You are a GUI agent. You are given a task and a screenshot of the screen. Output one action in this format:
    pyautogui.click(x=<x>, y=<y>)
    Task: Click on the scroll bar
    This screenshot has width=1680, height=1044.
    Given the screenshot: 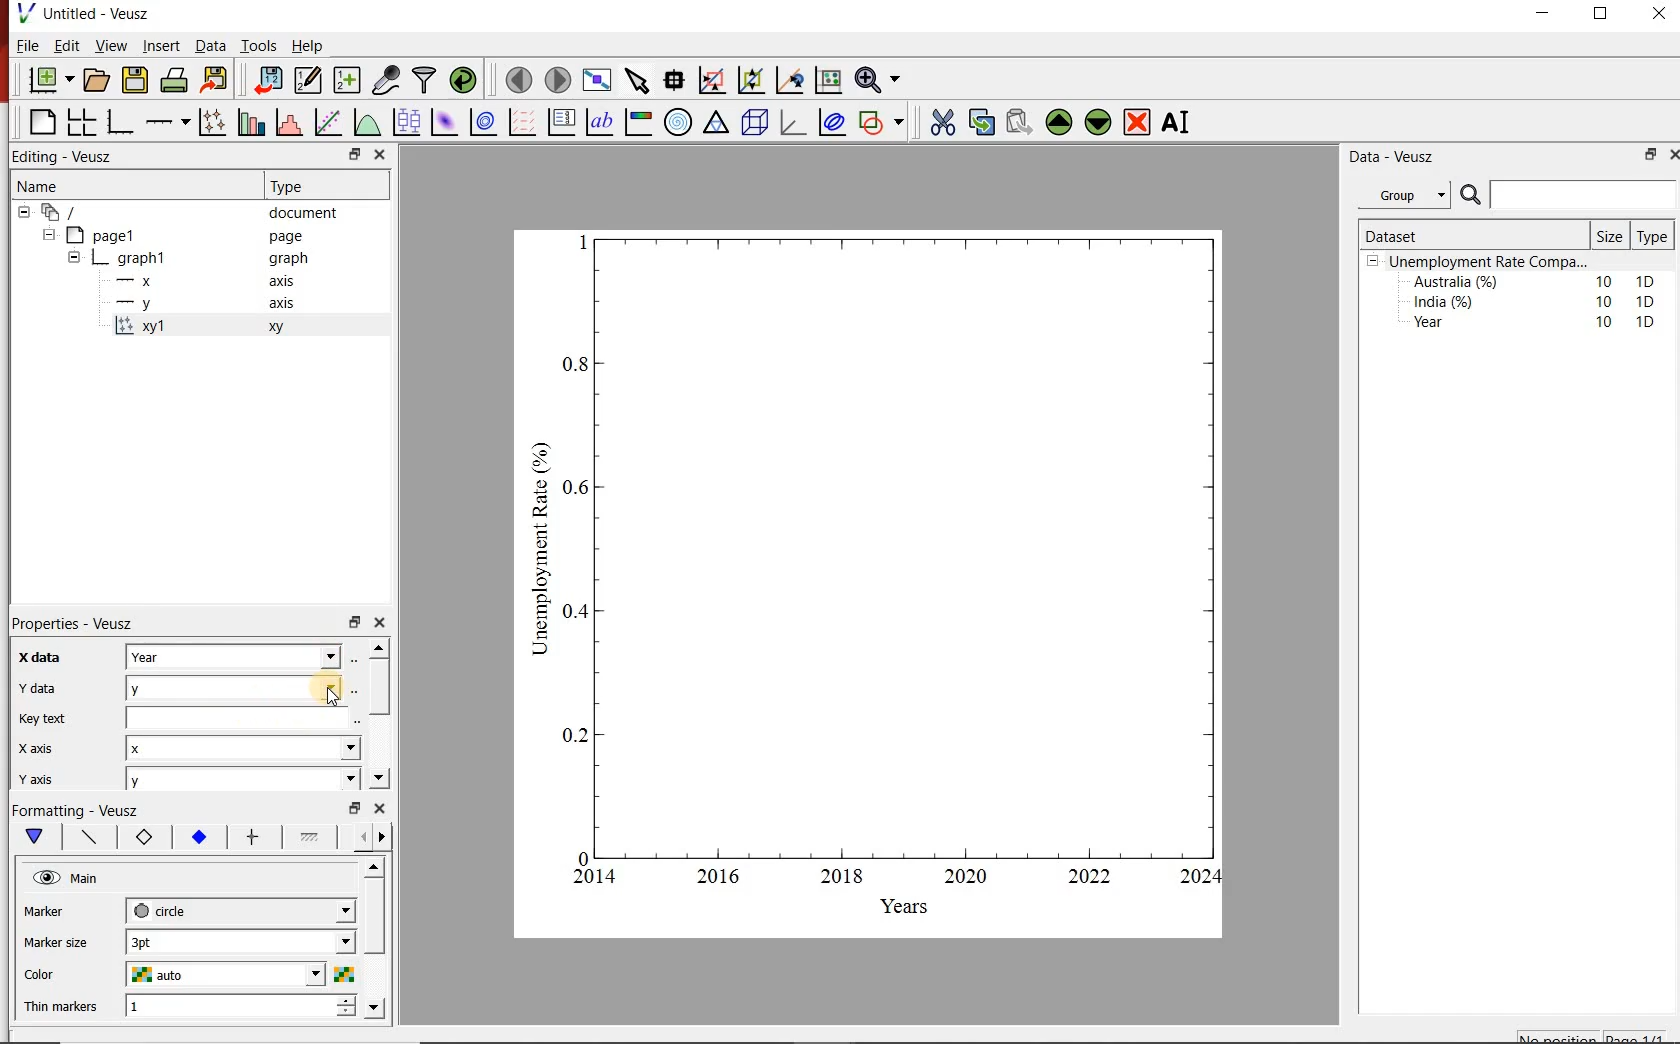 What is the action you would take?
    pyautogui.click(x=378, y=684)
    